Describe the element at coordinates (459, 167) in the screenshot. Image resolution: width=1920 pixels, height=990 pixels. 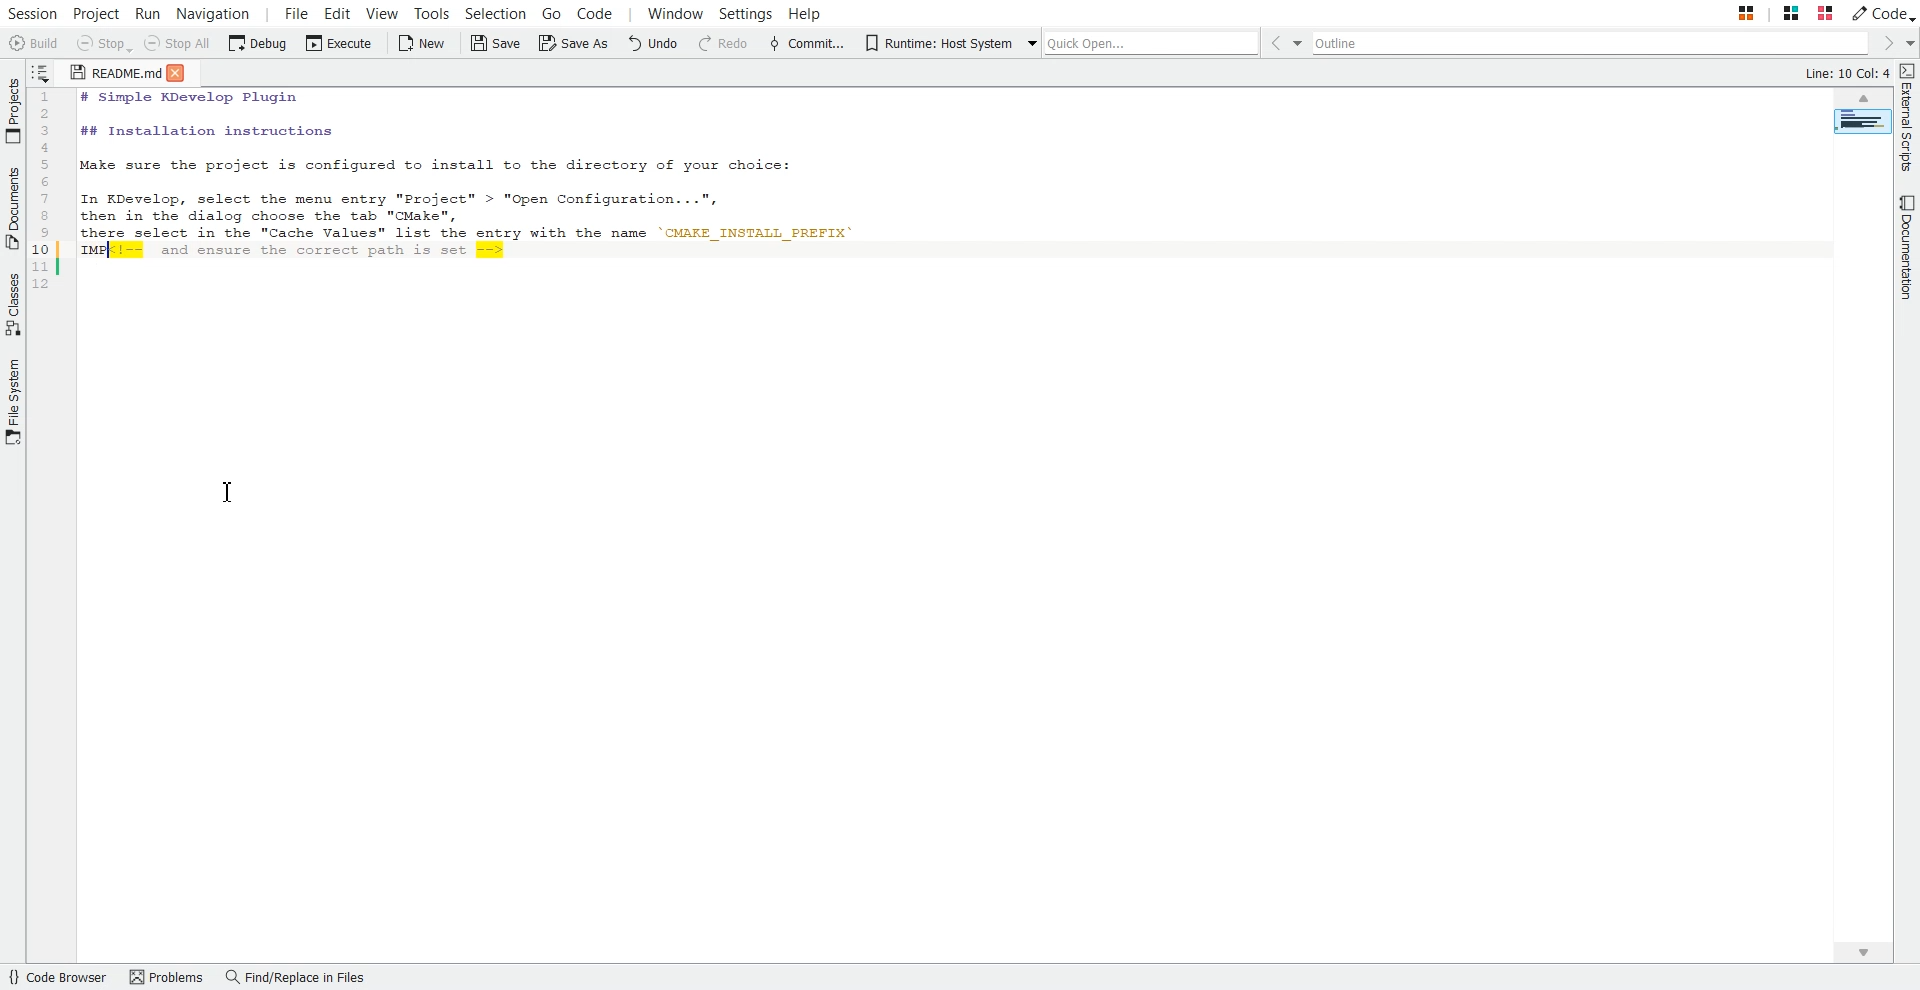
I see `Make sure the project is configured to install to the directory of your choice:` at that location.